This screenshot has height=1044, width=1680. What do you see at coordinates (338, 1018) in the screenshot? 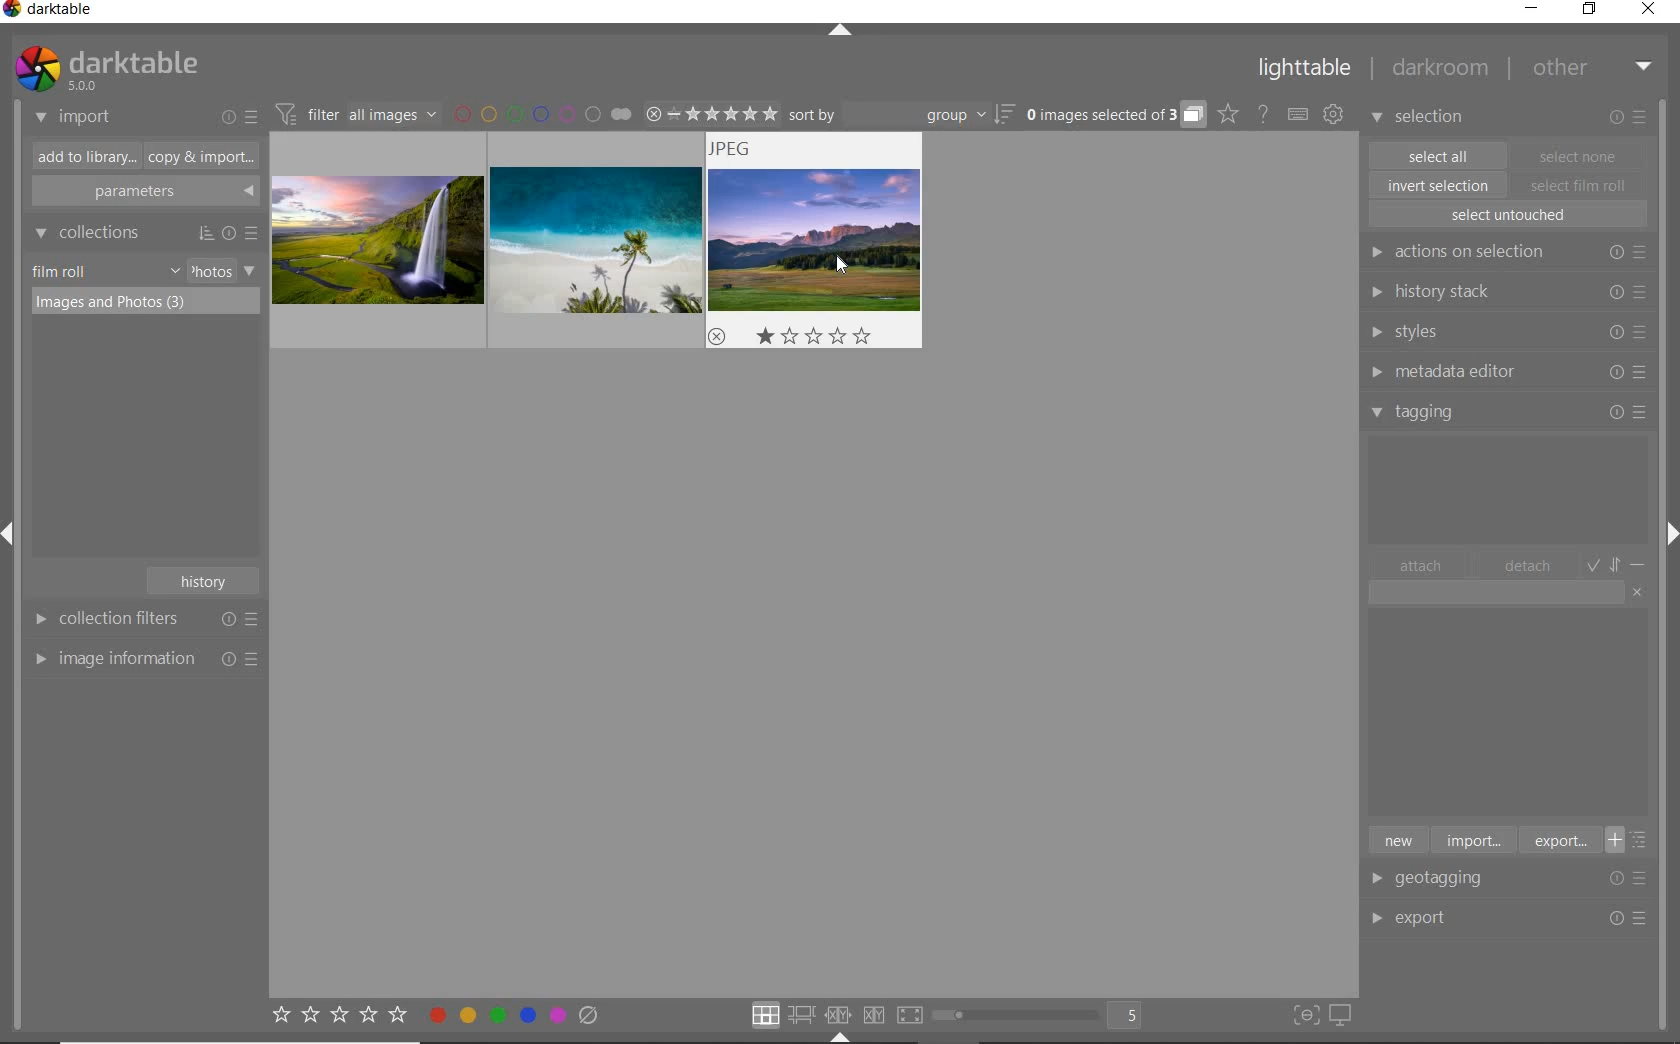
I see `set star rating for selected images` at bounding box center [338, 1018].